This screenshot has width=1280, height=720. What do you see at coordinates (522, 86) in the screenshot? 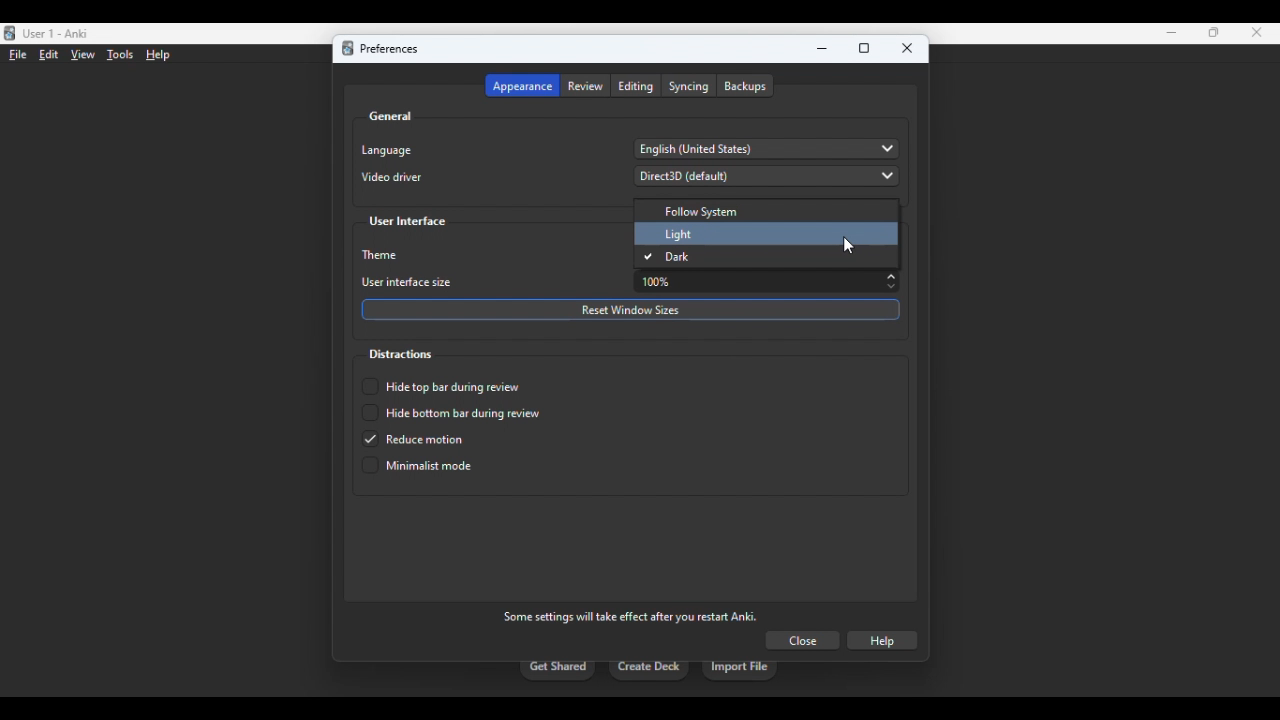
I see `appearance` at bounding box center [522, 86].